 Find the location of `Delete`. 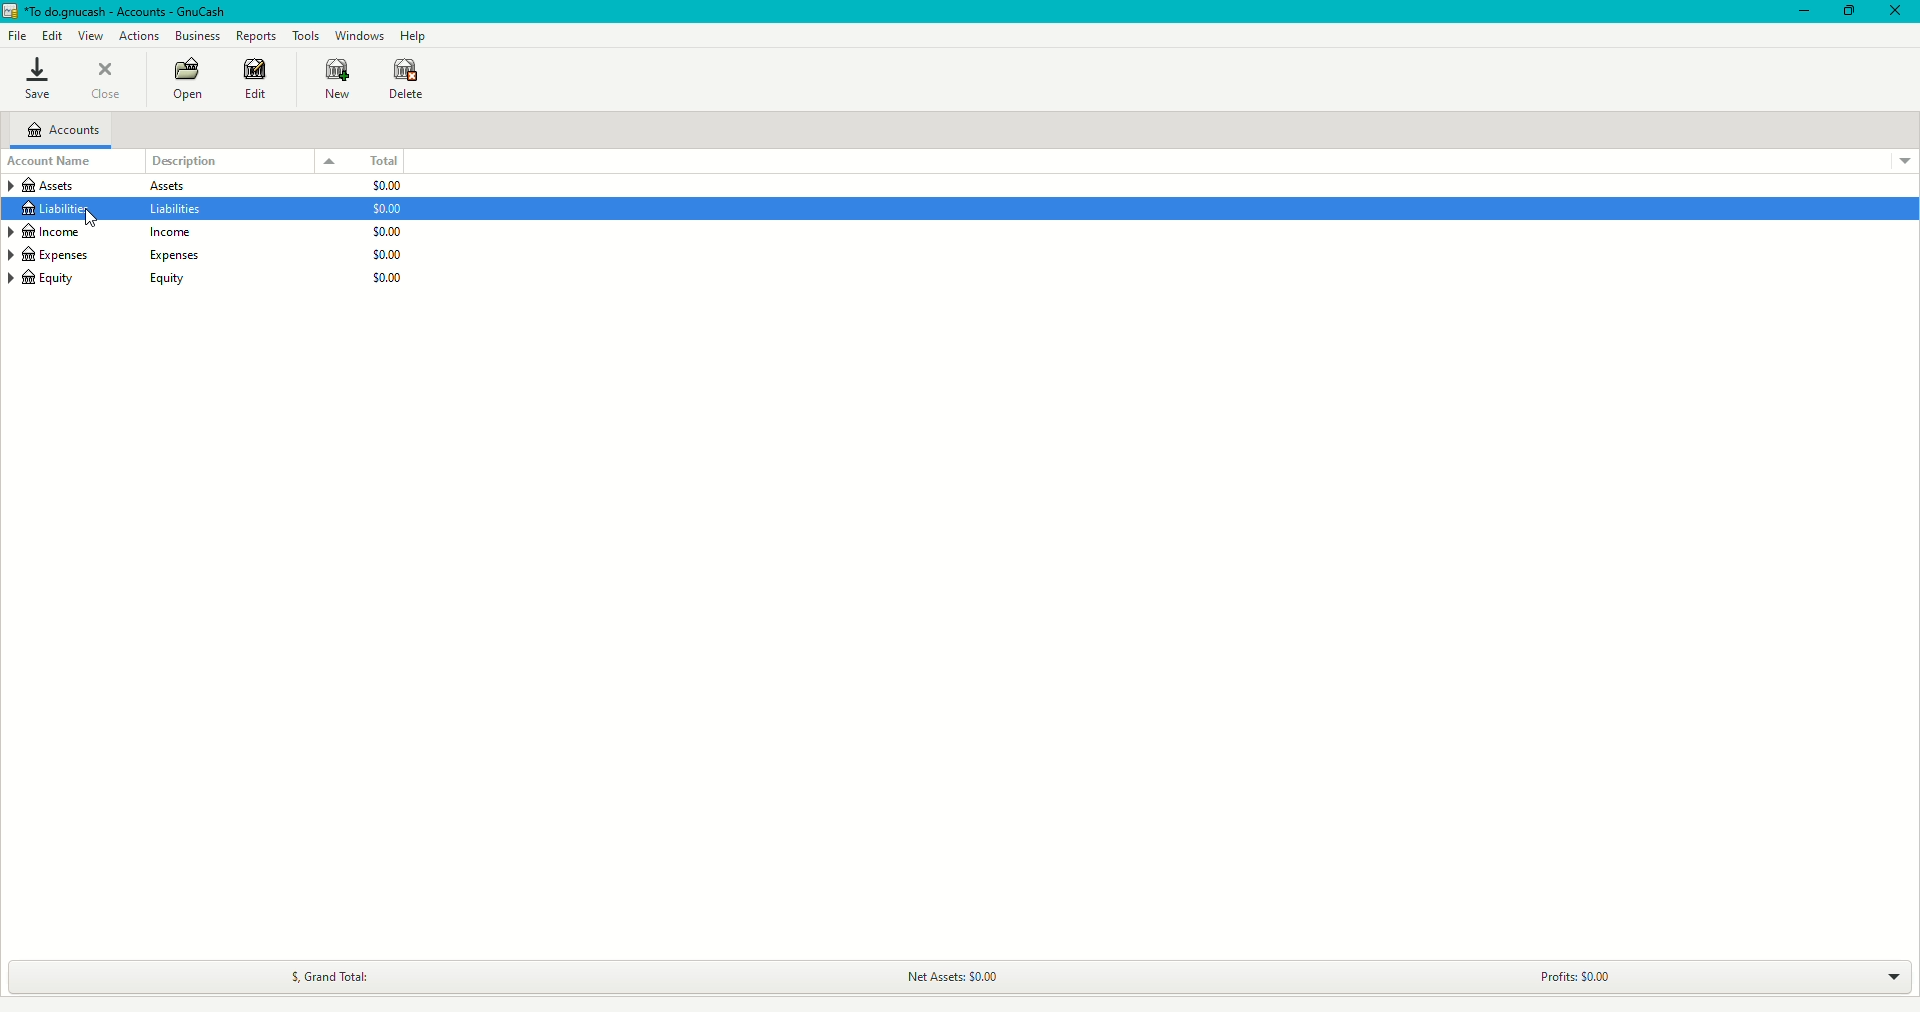

Delete is located at coordinates (410, 78).